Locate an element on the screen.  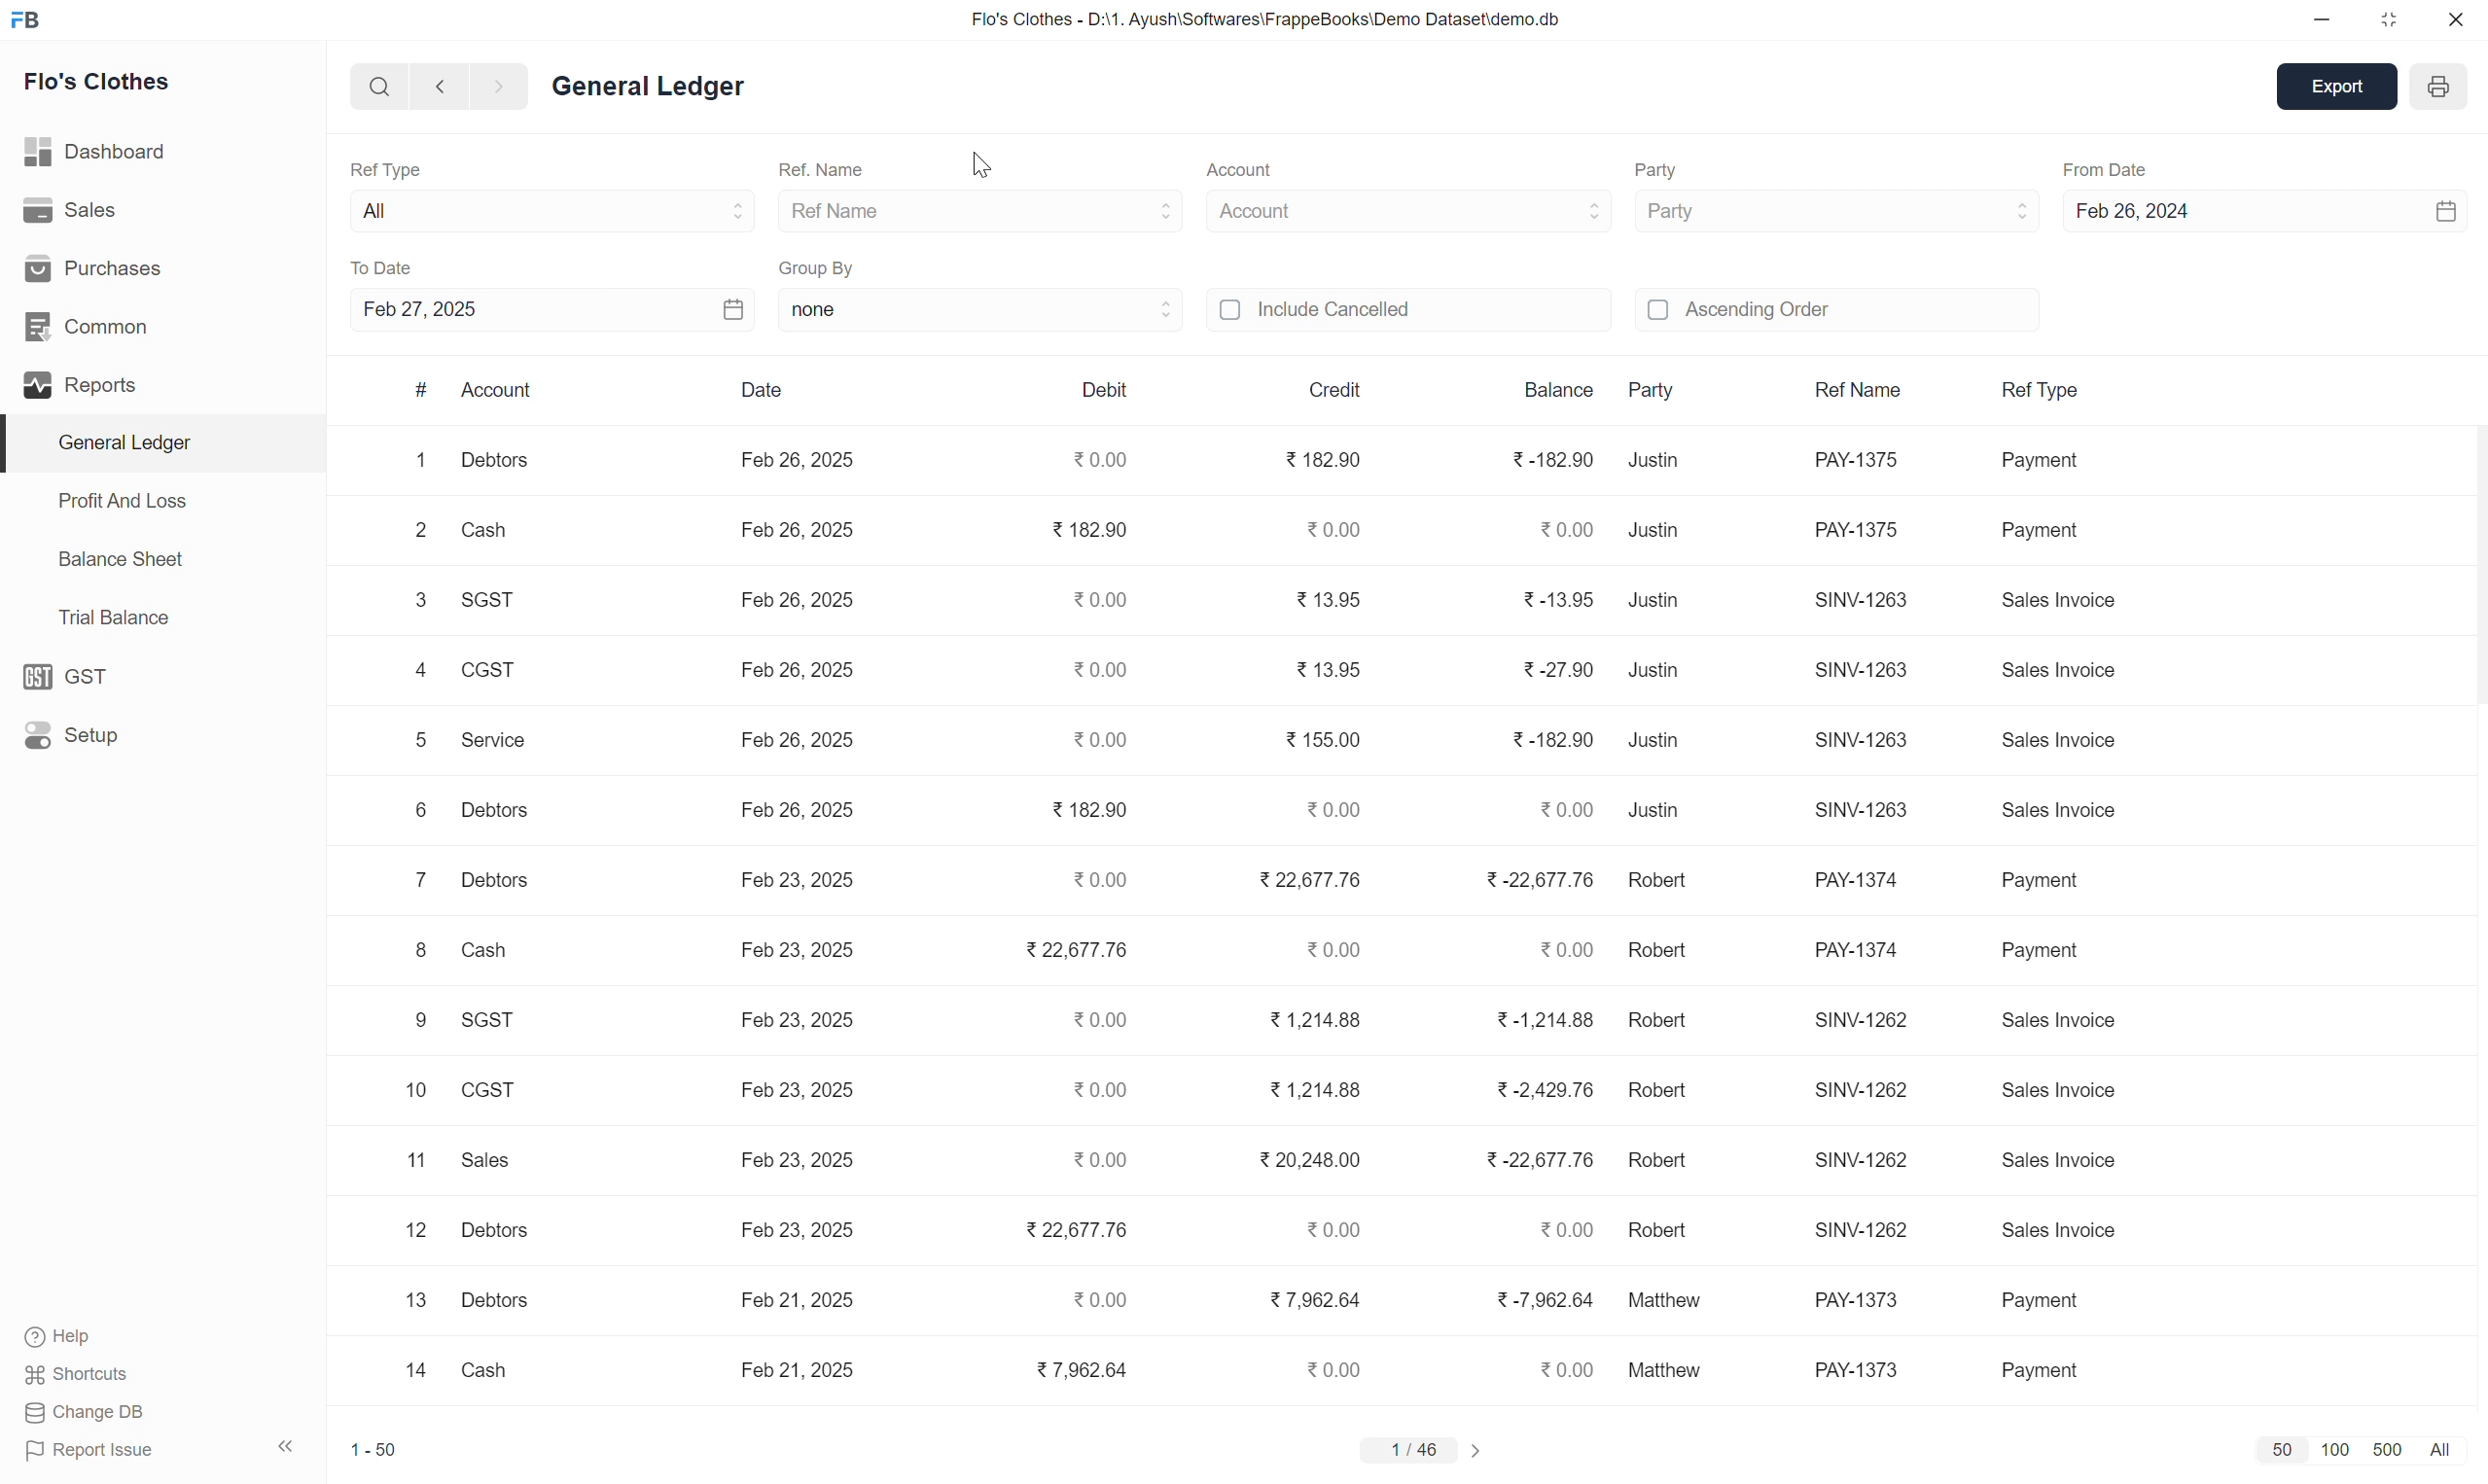
search is located at coordinates (380, 87).